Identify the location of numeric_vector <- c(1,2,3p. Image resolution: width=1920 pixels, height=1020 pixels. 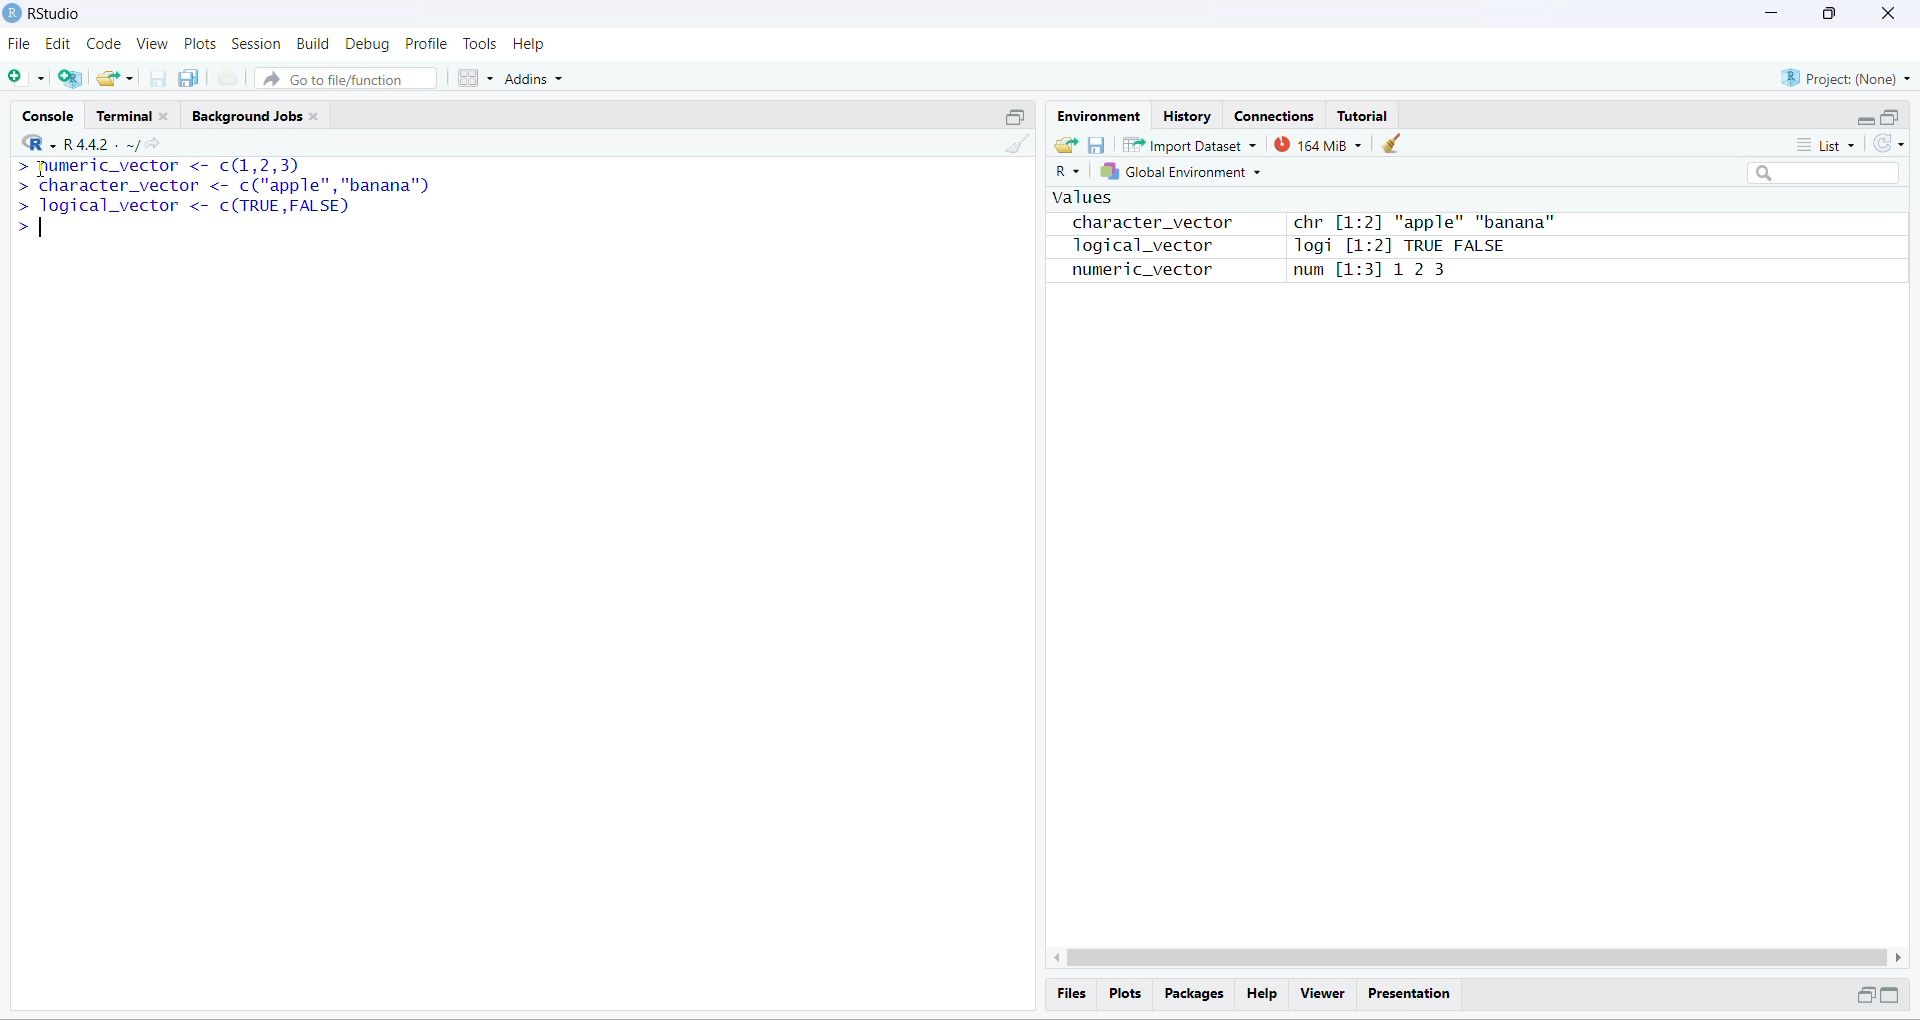
(160, 167).